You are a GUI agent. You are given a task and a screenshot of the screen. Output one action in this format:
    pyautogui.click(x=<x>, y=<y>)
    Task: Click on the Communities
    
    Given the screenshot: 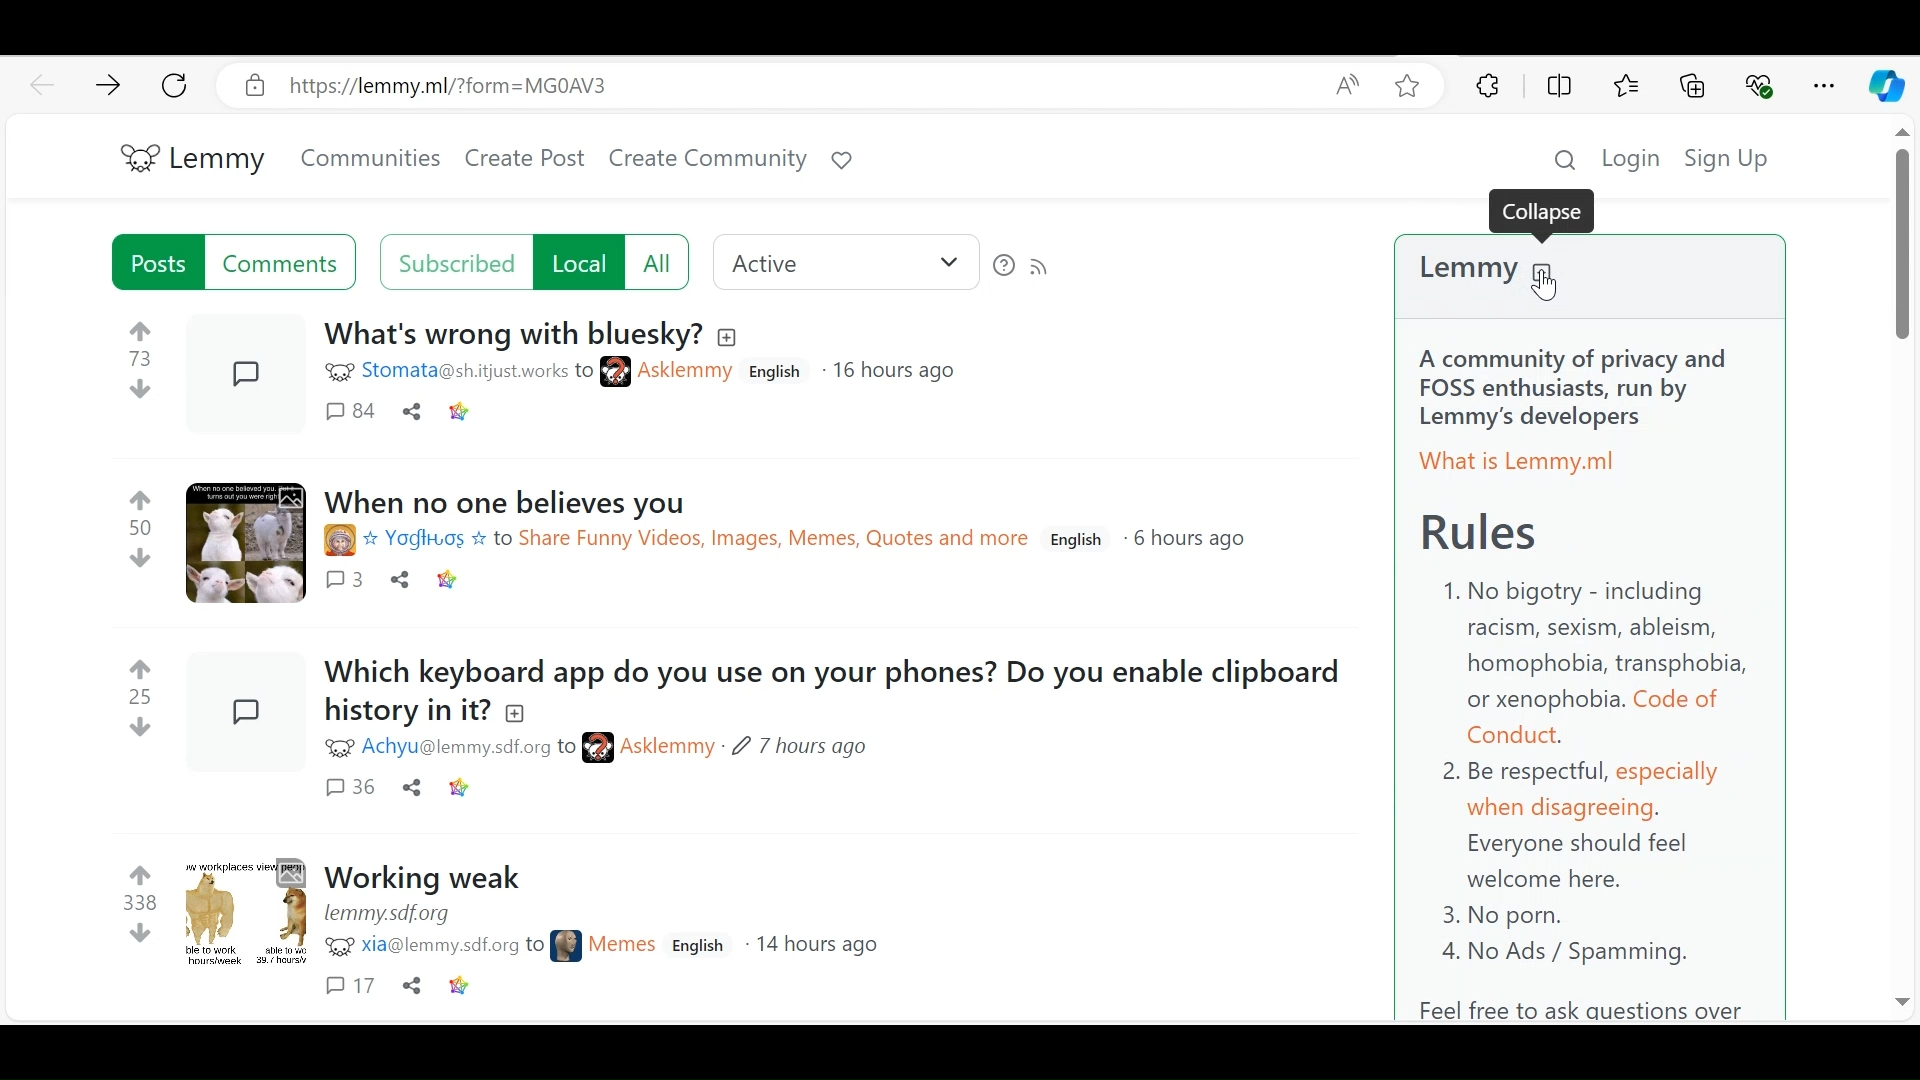 What is the action you would take?
    pyautogui.click(x=371, y=160)
    